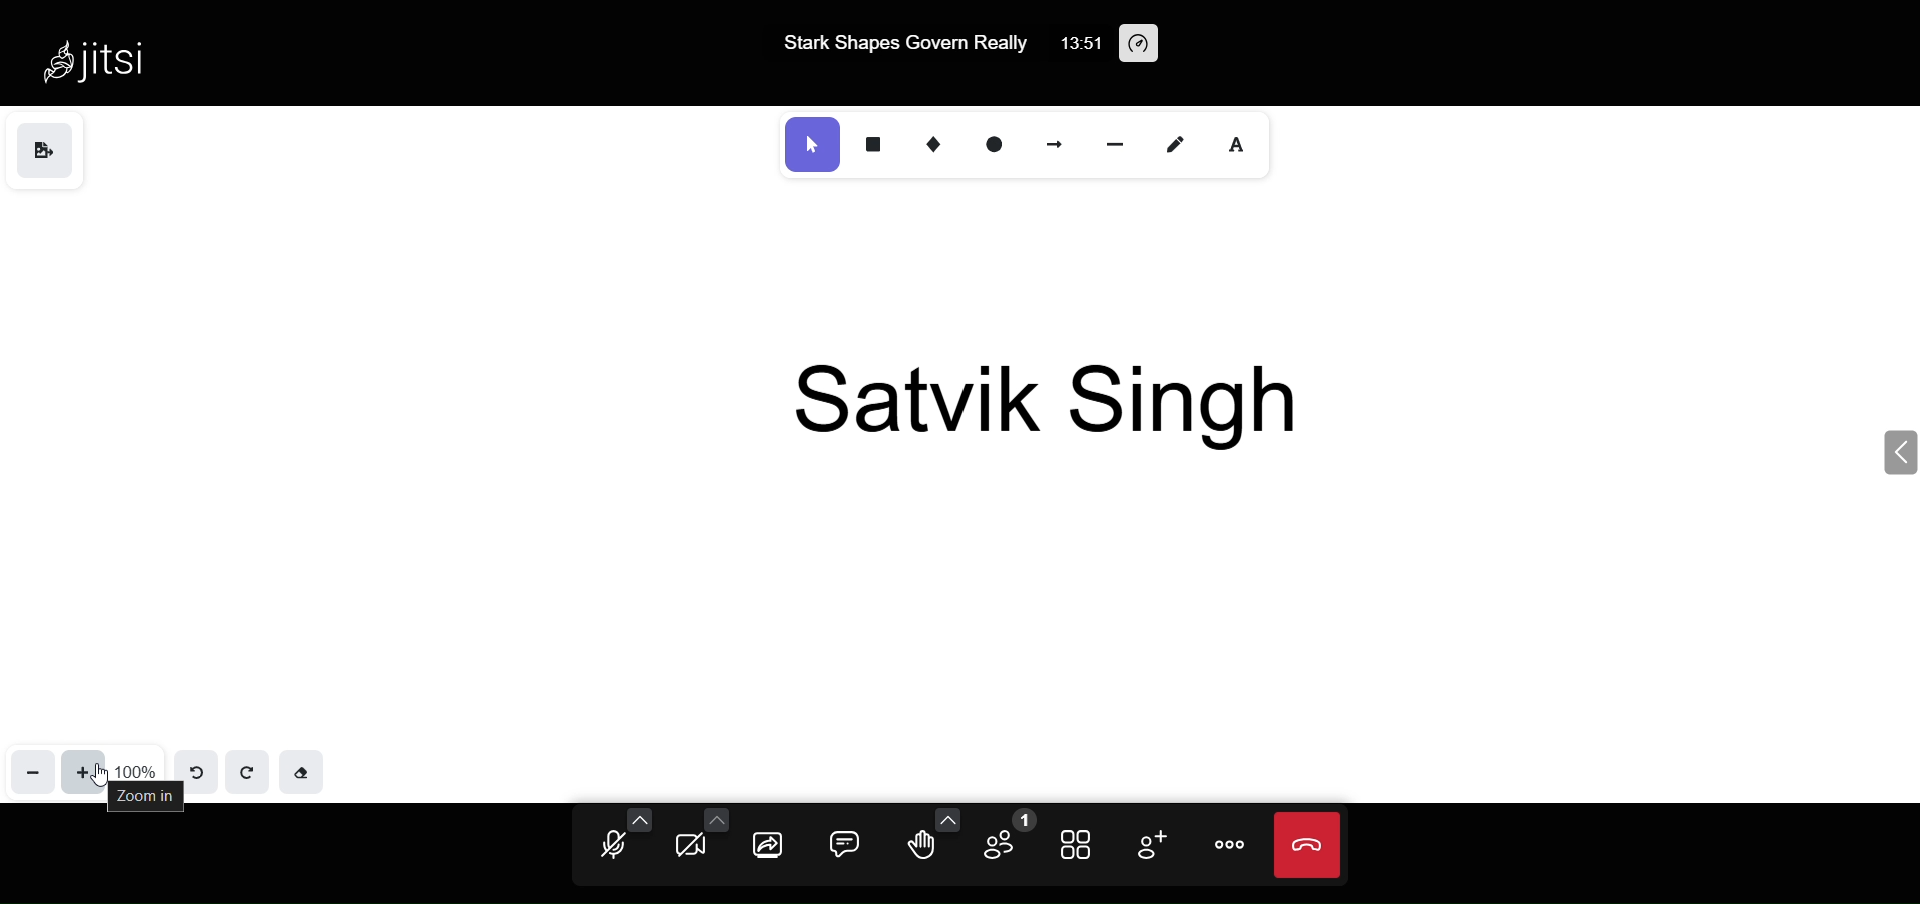  Describe the element at coordinates (923, 848) in the screenshot. I see `raise hand` at that location.